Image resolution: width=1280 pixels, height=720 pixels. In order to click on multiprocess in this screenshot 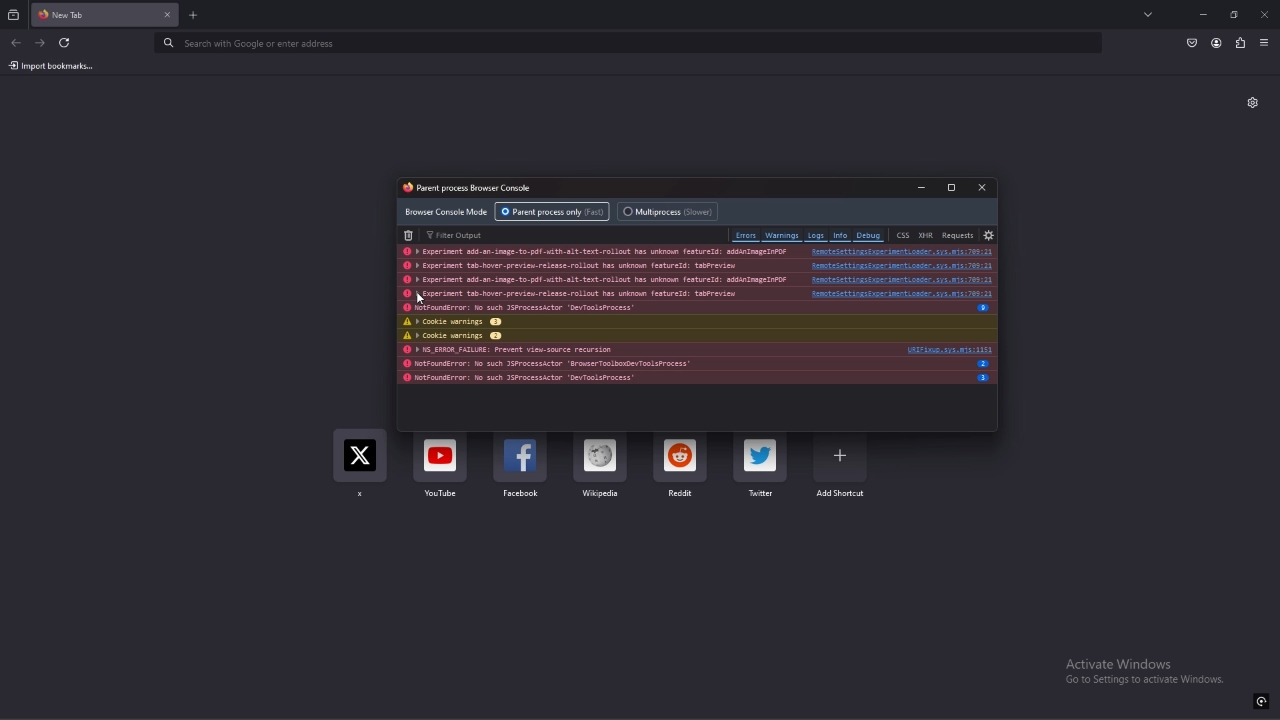, I will do `click(670, 211)`.